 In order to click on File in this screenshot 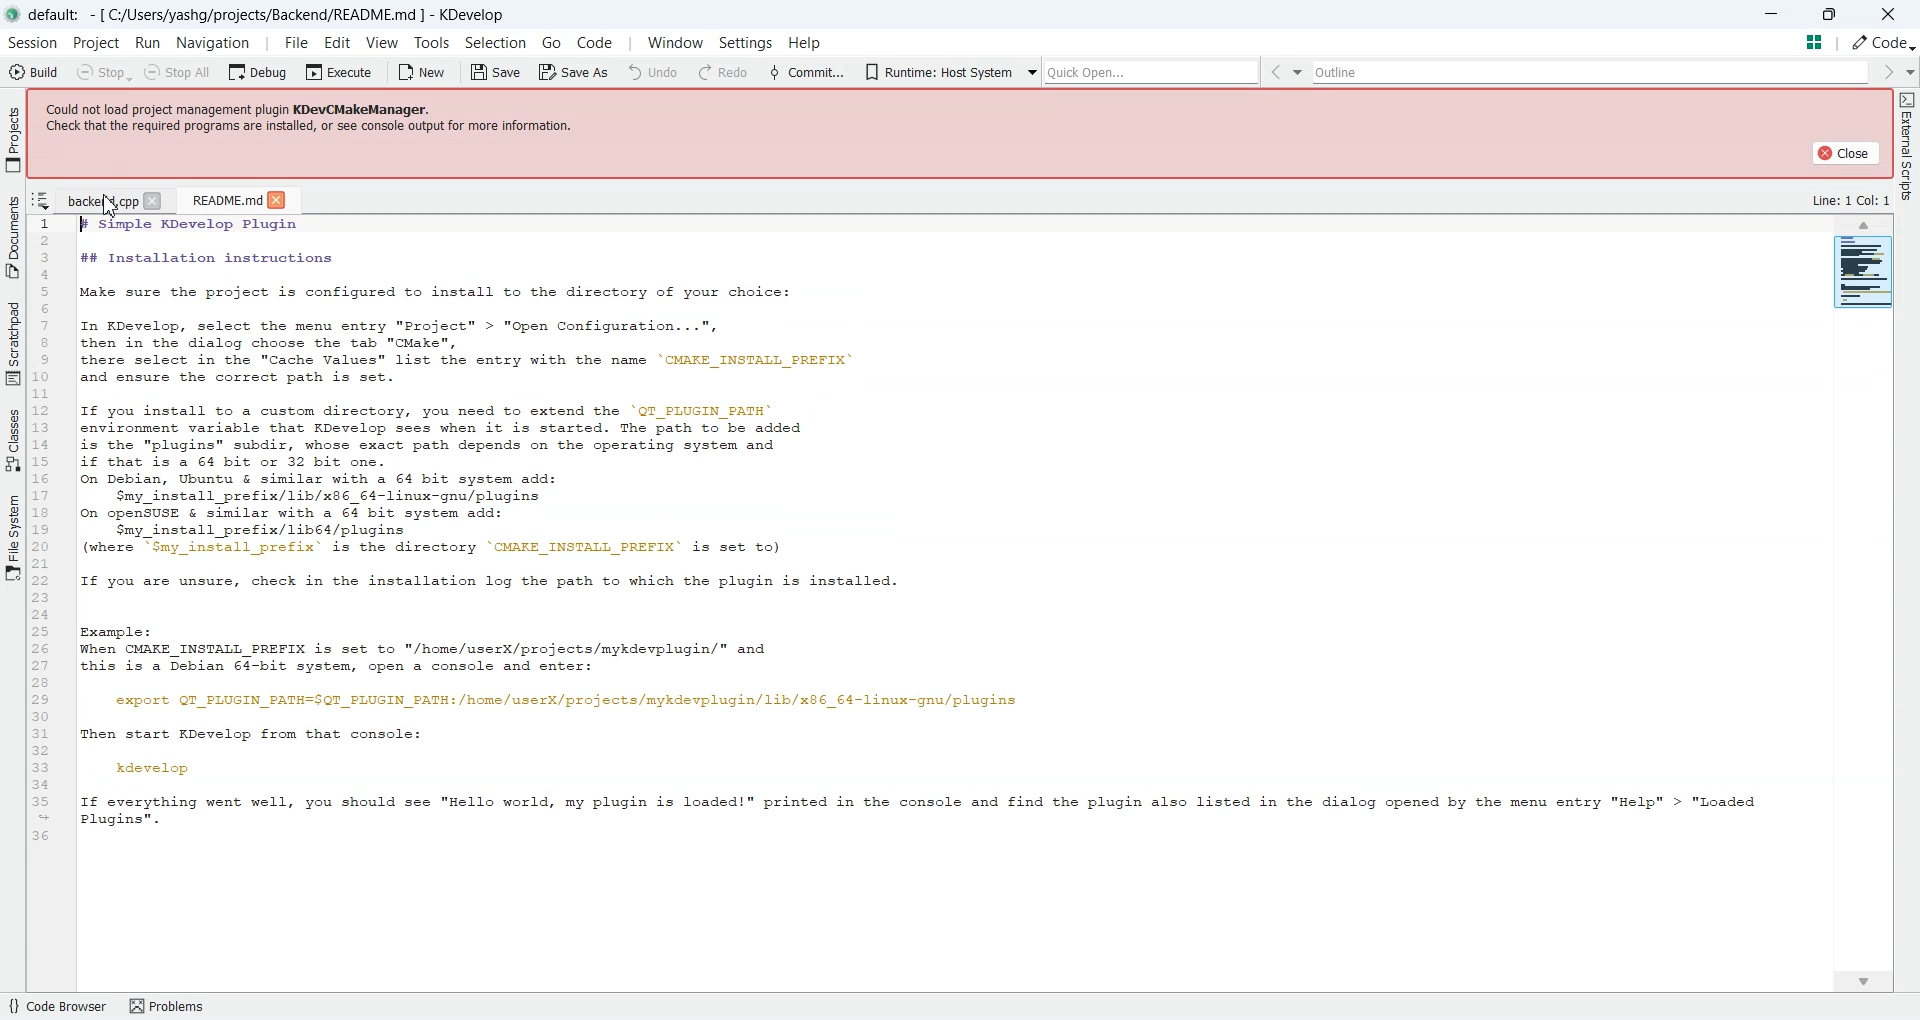, I will do `click(293, 43)`.